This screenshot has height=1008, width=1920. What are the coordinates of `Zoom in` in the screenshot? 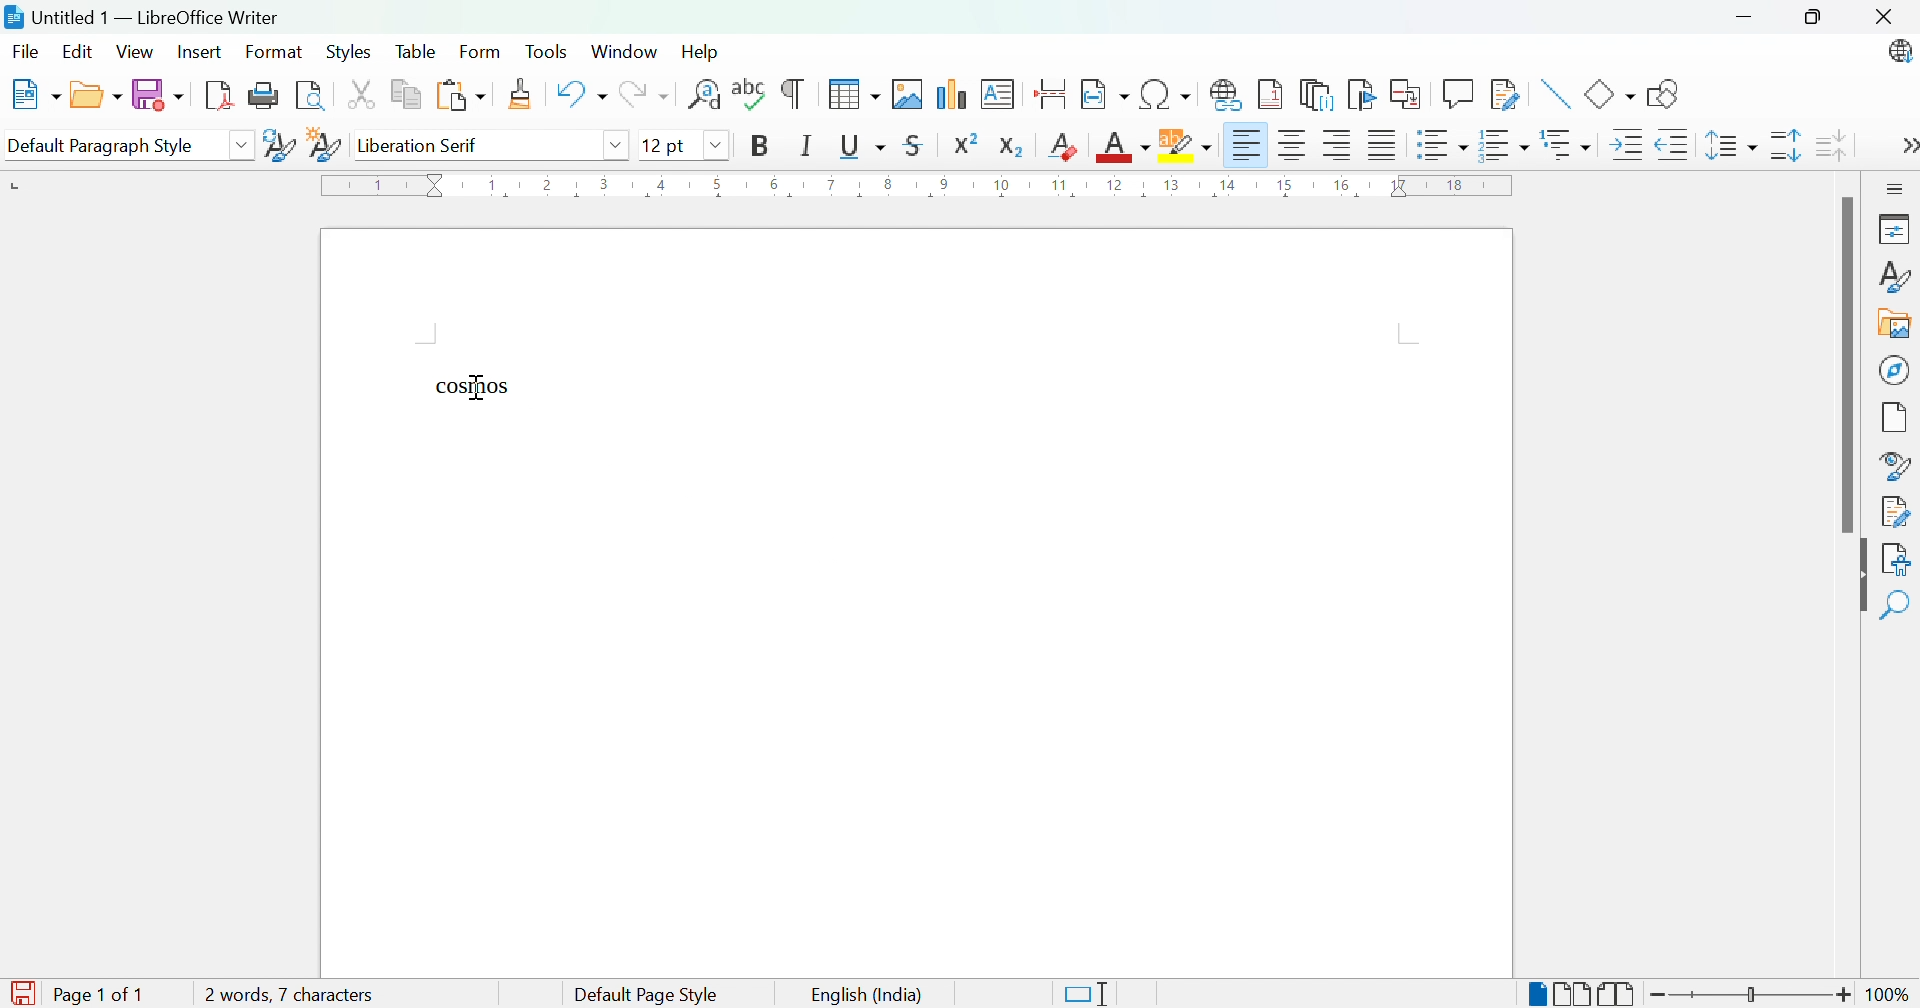 It's located at (1845, 995).